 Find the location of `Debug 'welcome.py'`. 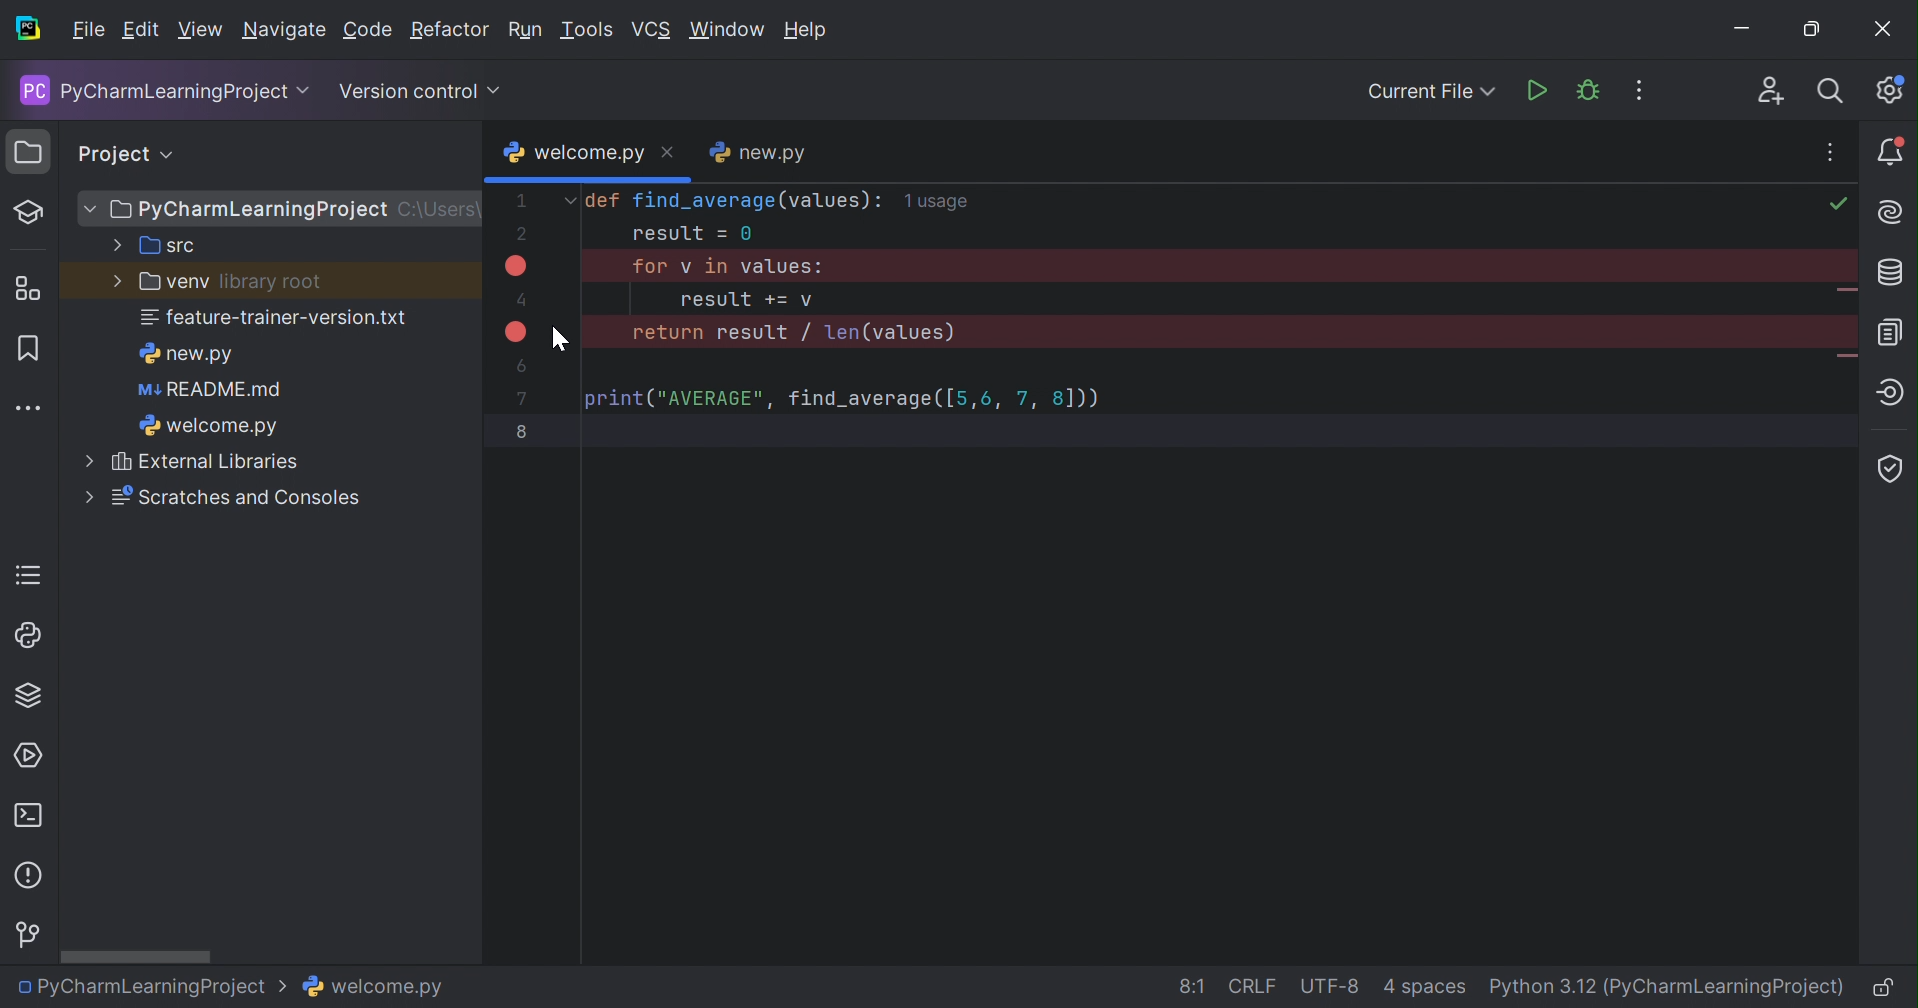

Debug 'welcome.py' is located at coordinates (1587, 91).